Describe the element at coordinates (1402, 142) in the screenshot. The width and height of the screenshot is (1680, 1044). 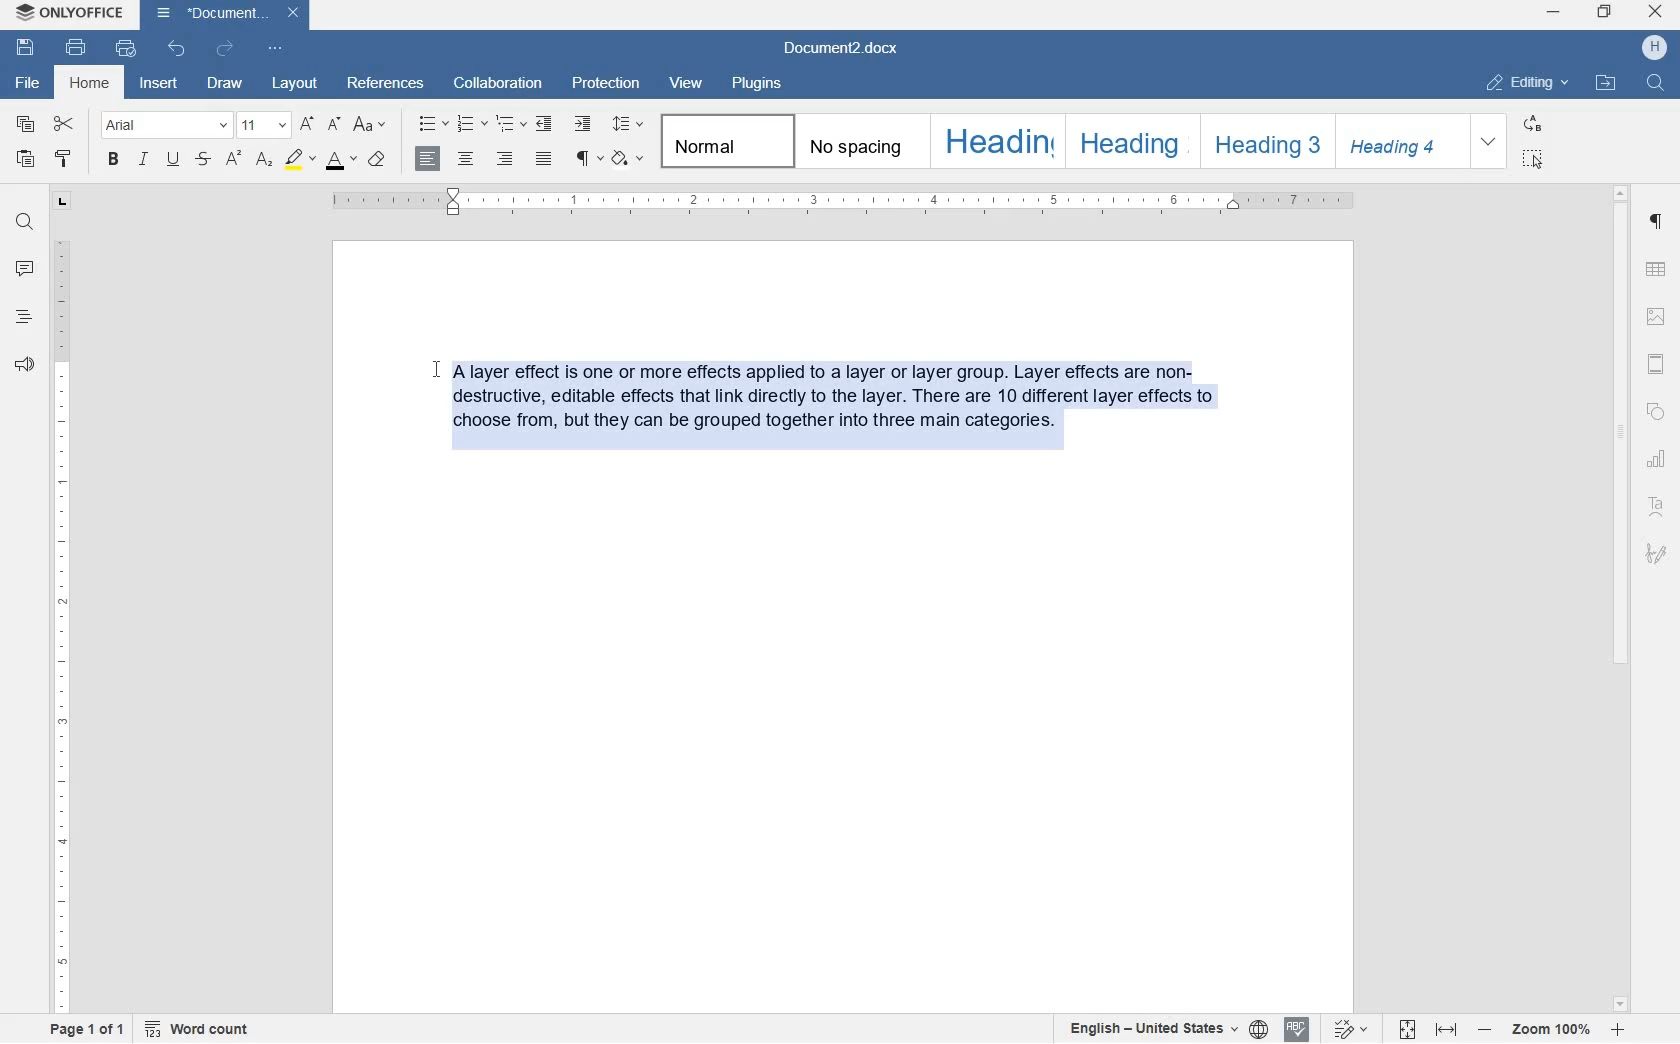
I see `heading 4` at that location.